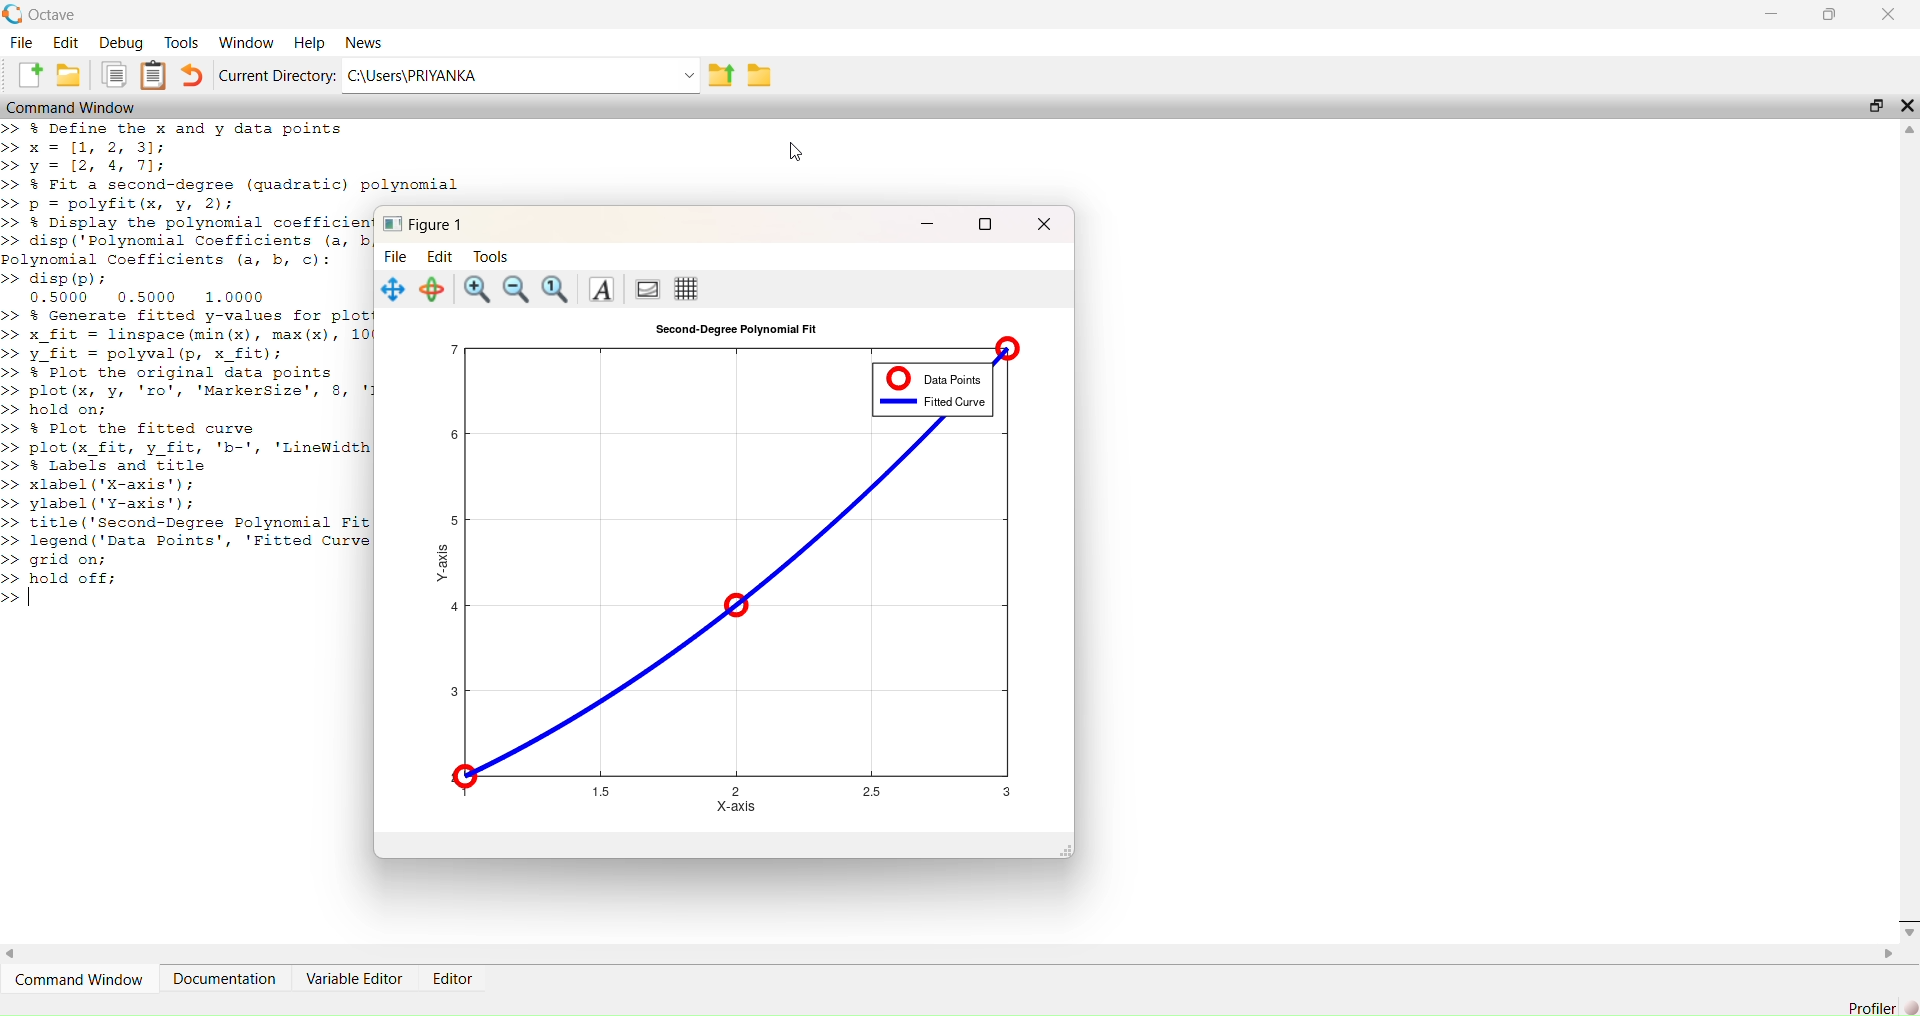 The height and width of the screenshot is (1016, 1920). What do you see at coordinates (276, 75) in the screenshot?
I see `Current Directory:` at bounding box center [276, 75].